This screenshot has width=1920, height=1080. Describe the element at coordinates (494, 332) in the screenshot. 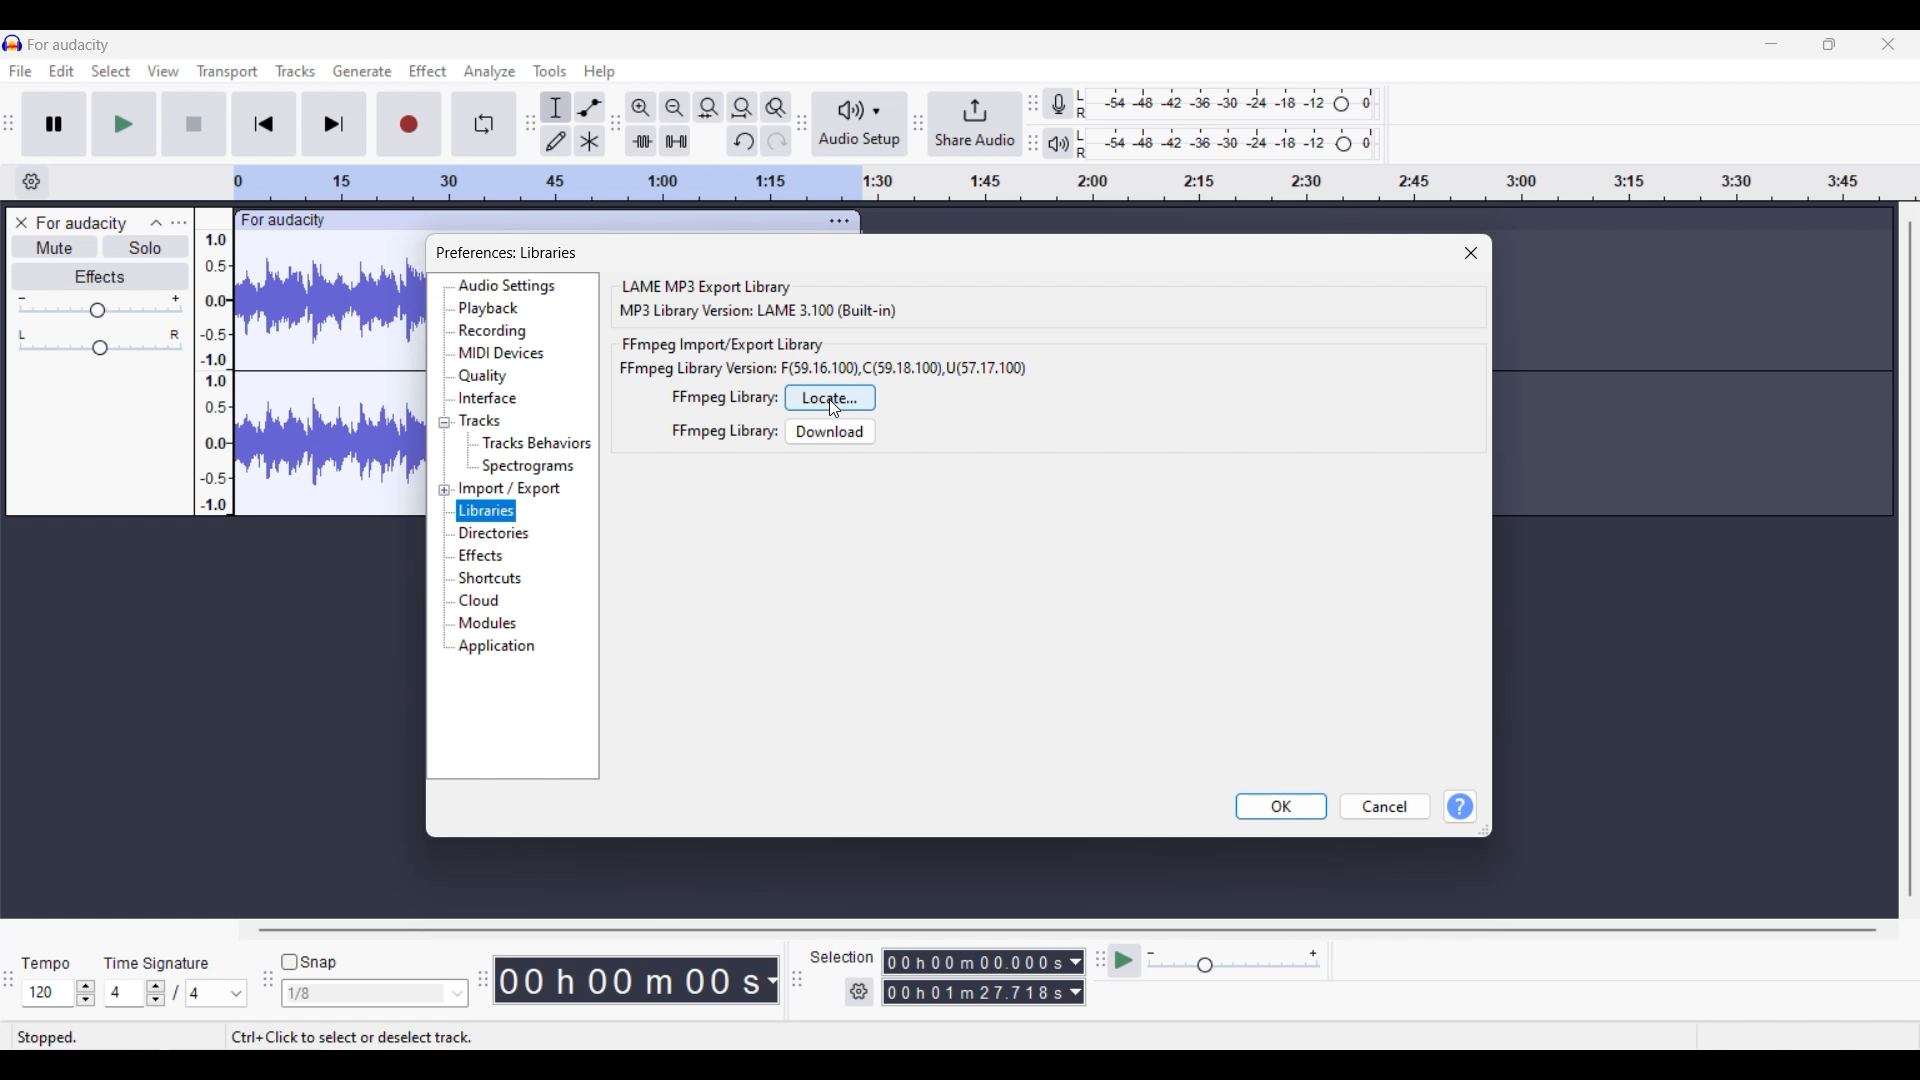

I see `Recording` at that location.